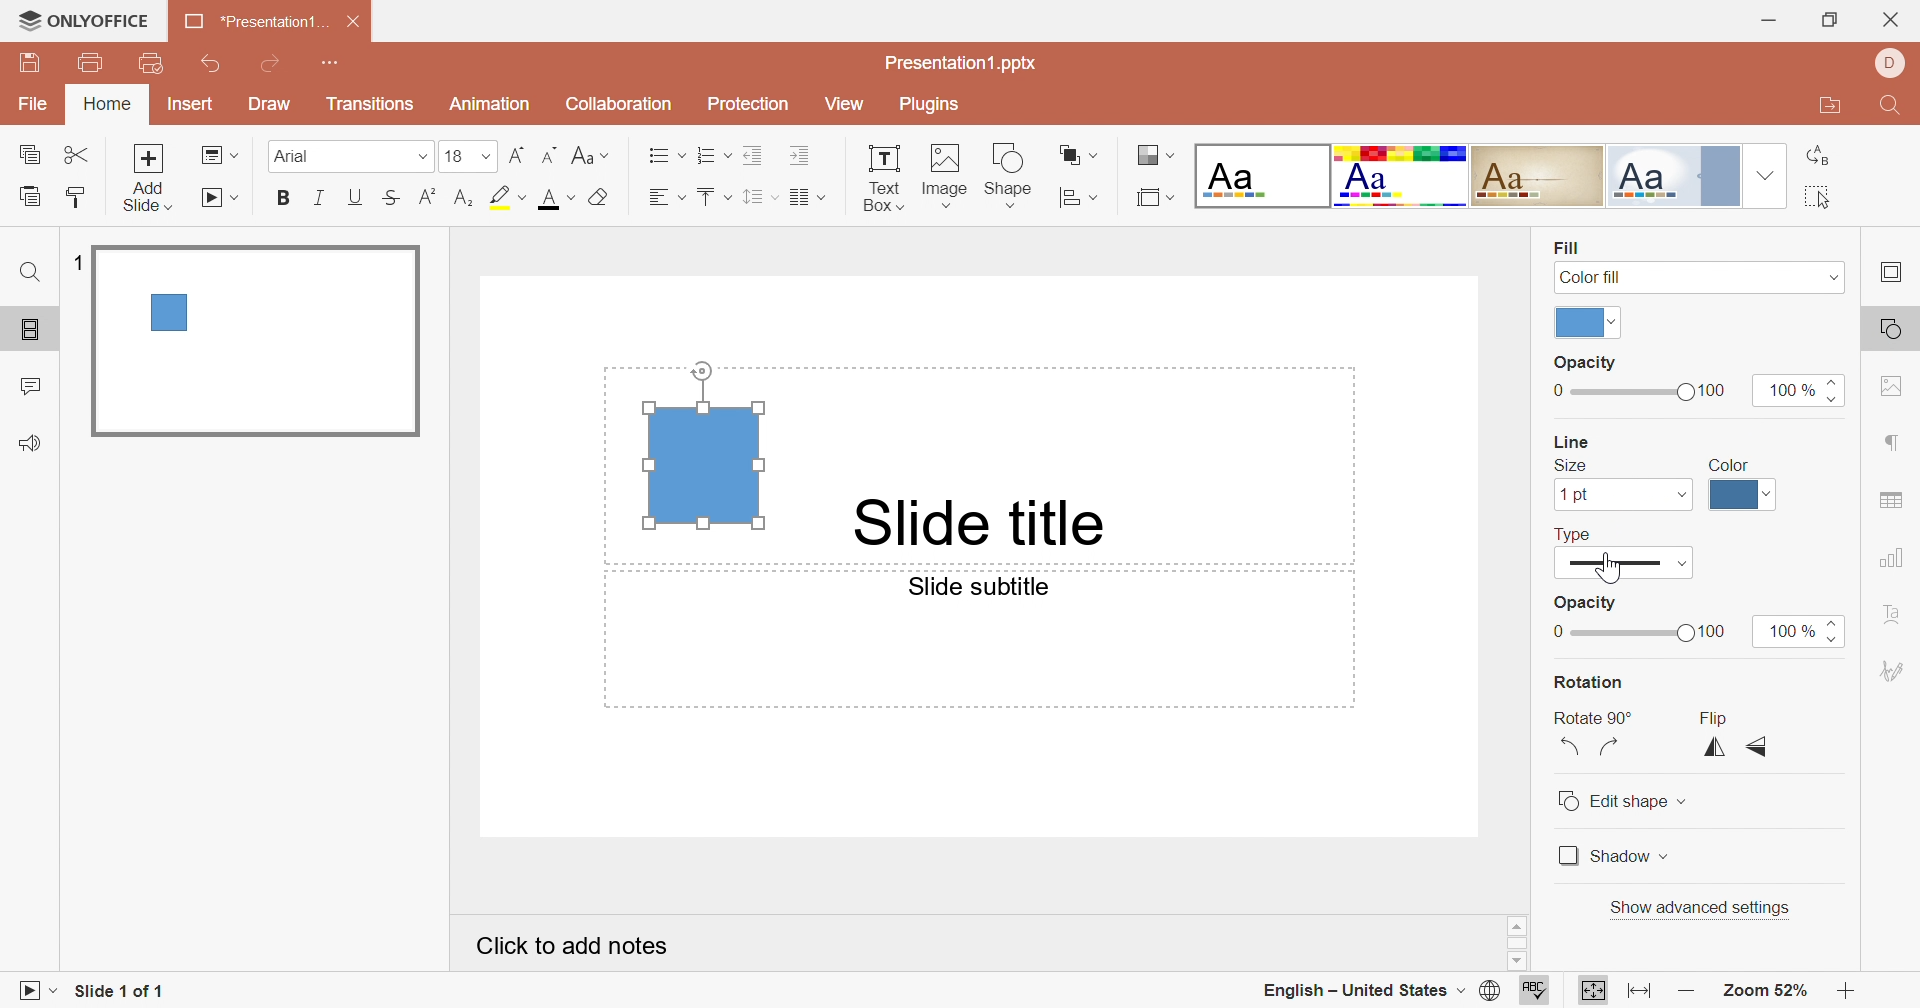  What do you see at coordinates (1768, 991) in the screenshot?
I see `Zoom 57%` at bounding box center [1768, 991].